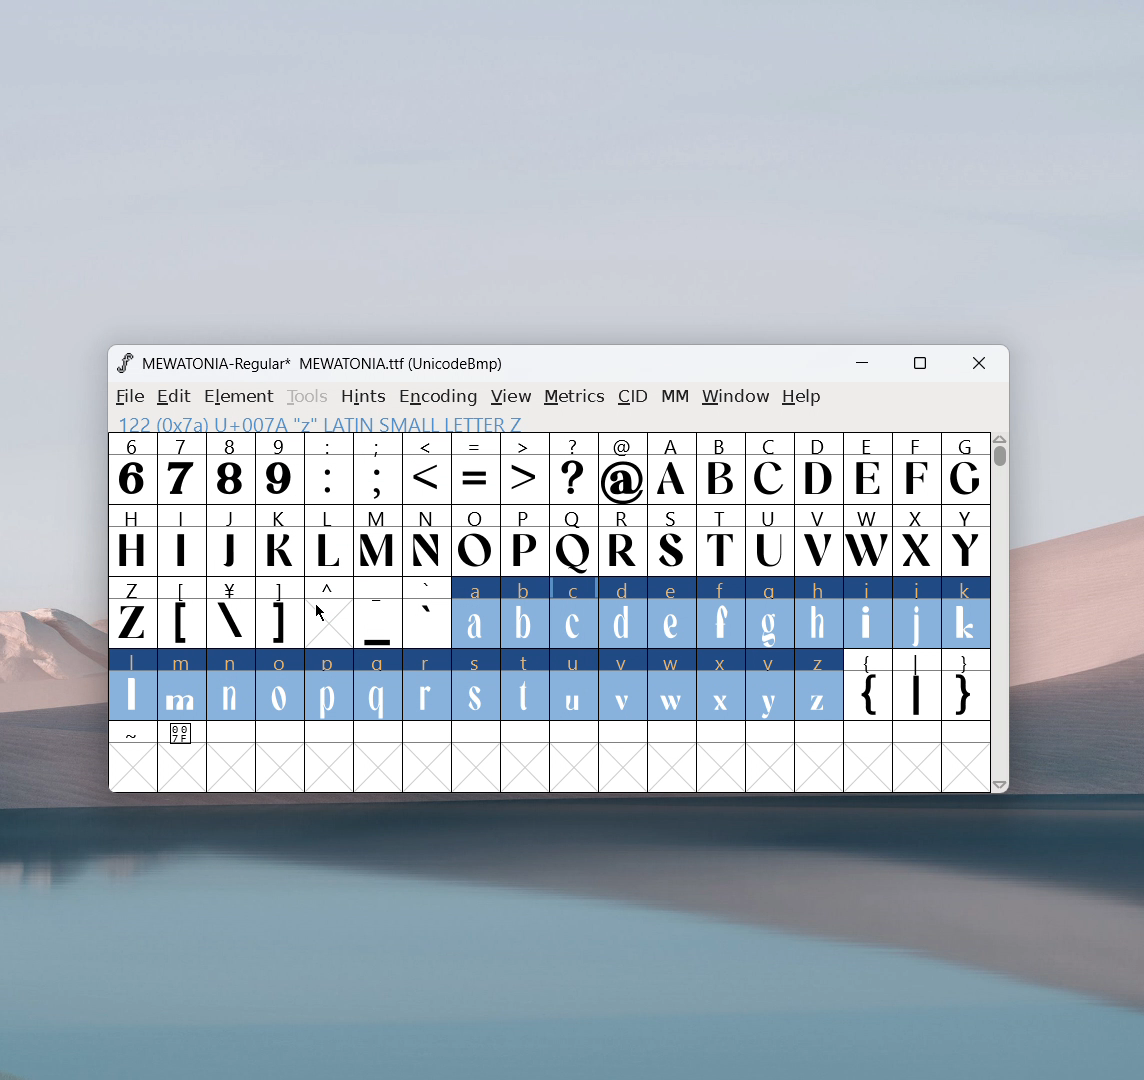 The height and width of the screenshot is (1080, 1144). I want to click on edit, so click(175, 397).